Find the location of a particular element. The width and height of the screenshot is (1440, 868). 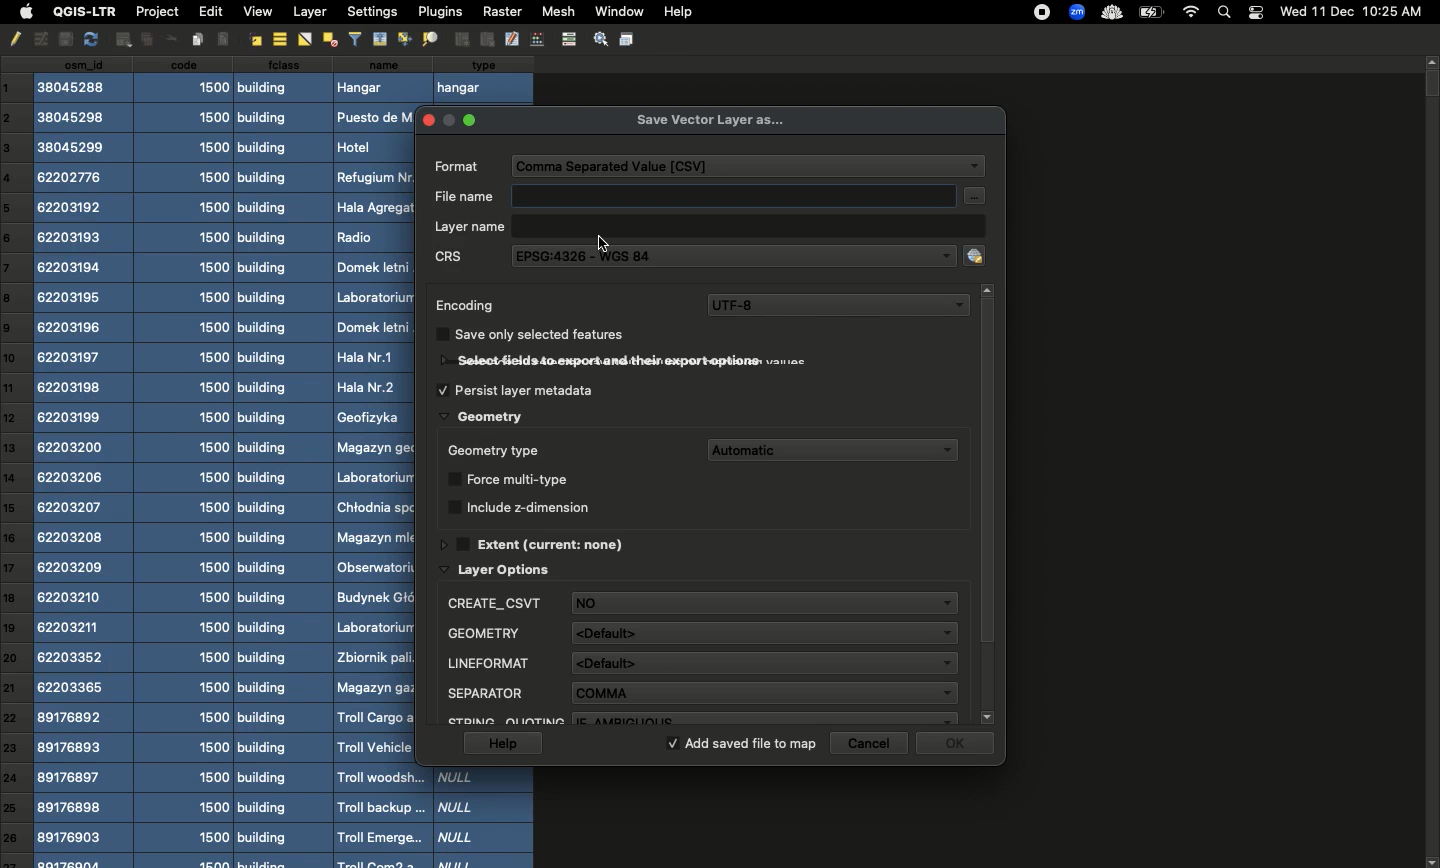

Edit is located at coordinates (208, 11).